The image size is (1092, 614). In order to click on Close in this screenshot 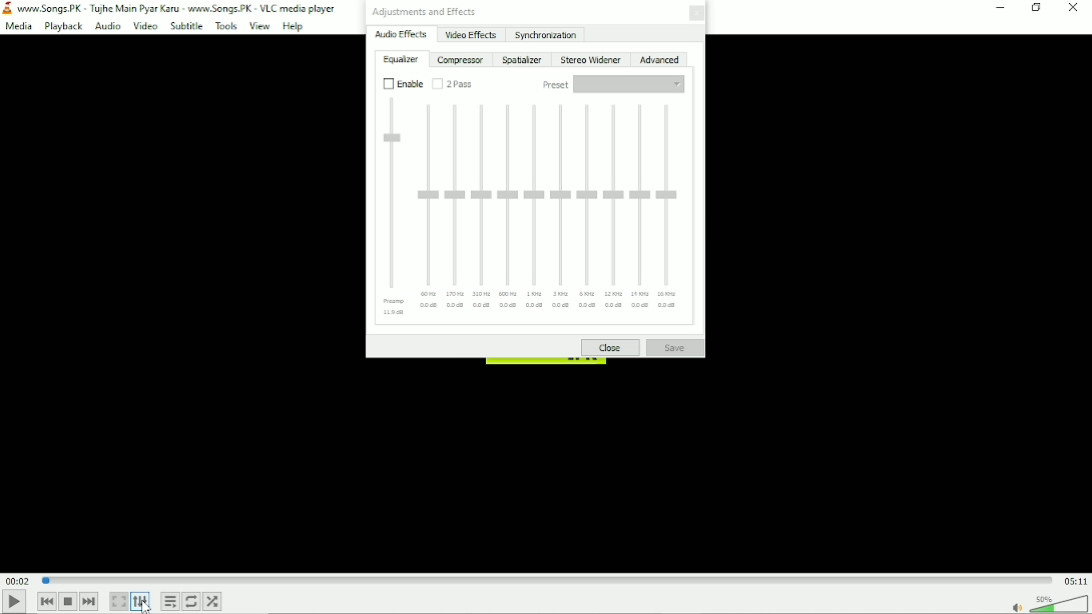, I will do `click(1074, 8)`.